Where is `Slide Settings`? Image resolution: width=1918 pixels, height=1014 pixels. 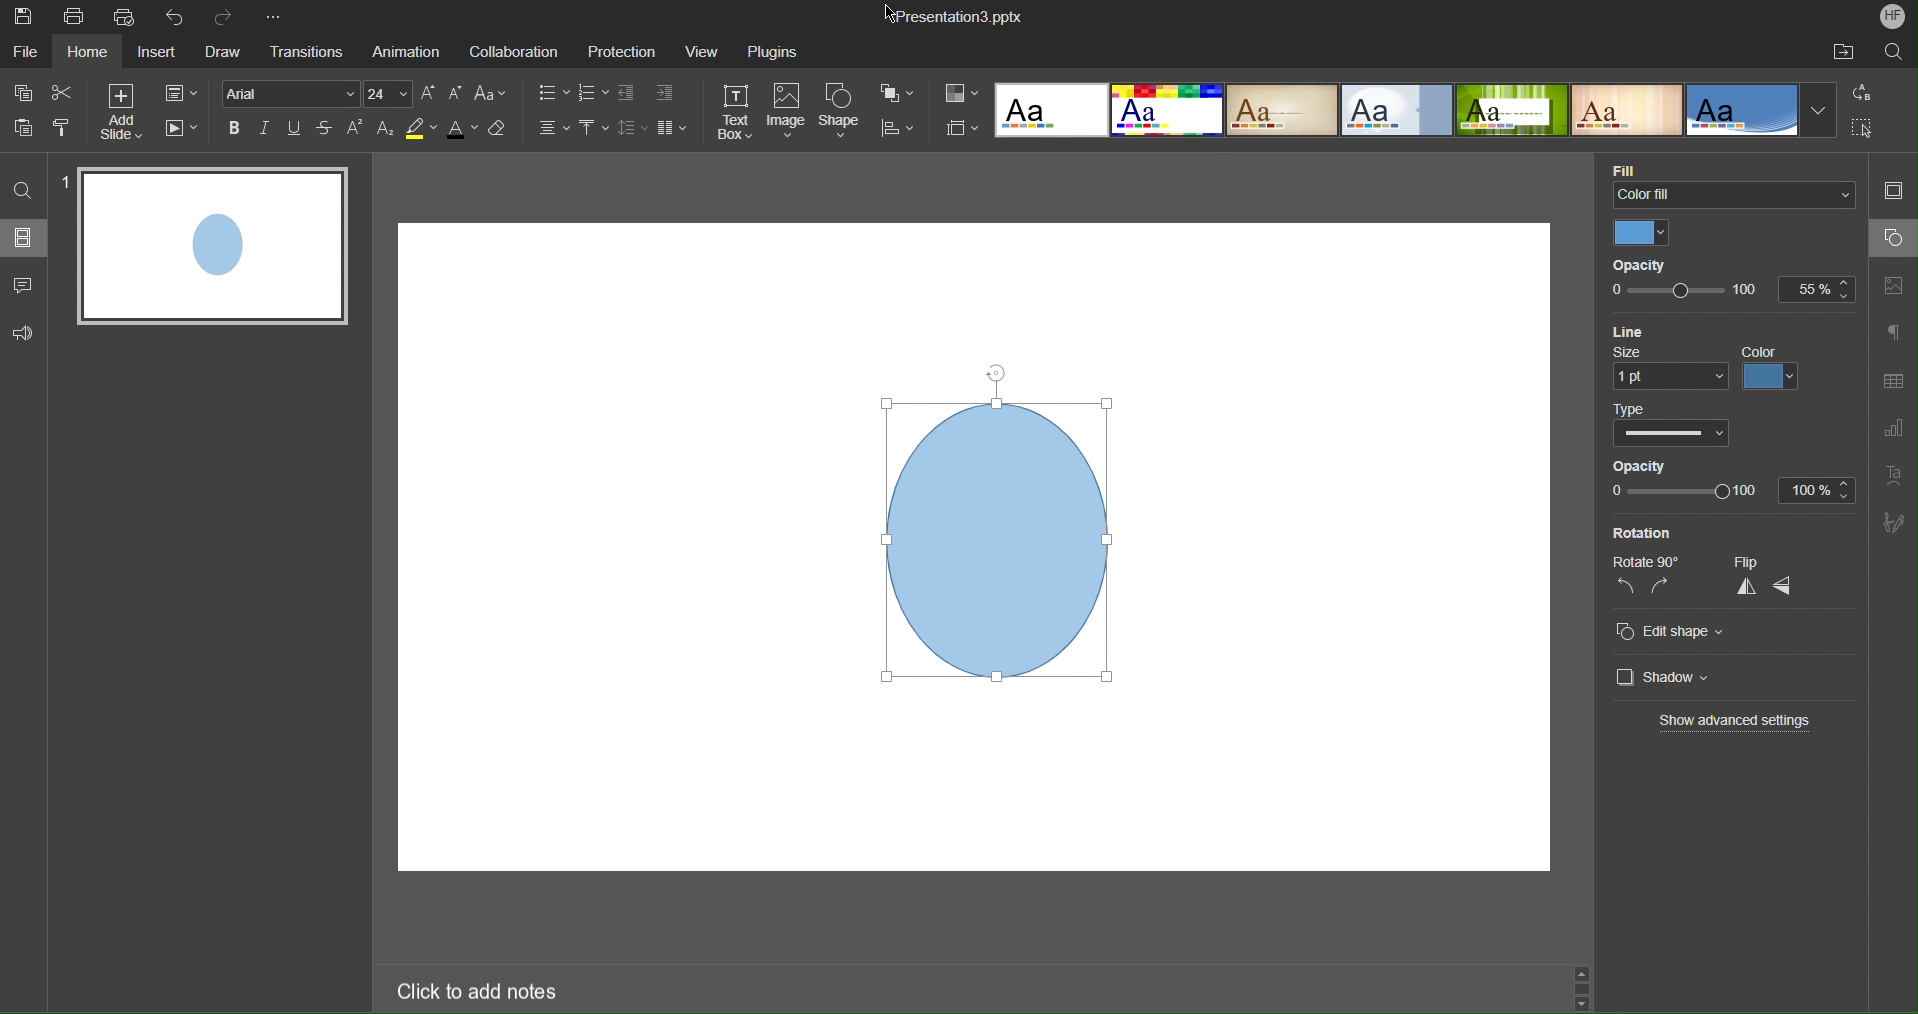 Slide Settings is located at coordinates (1895, 186).